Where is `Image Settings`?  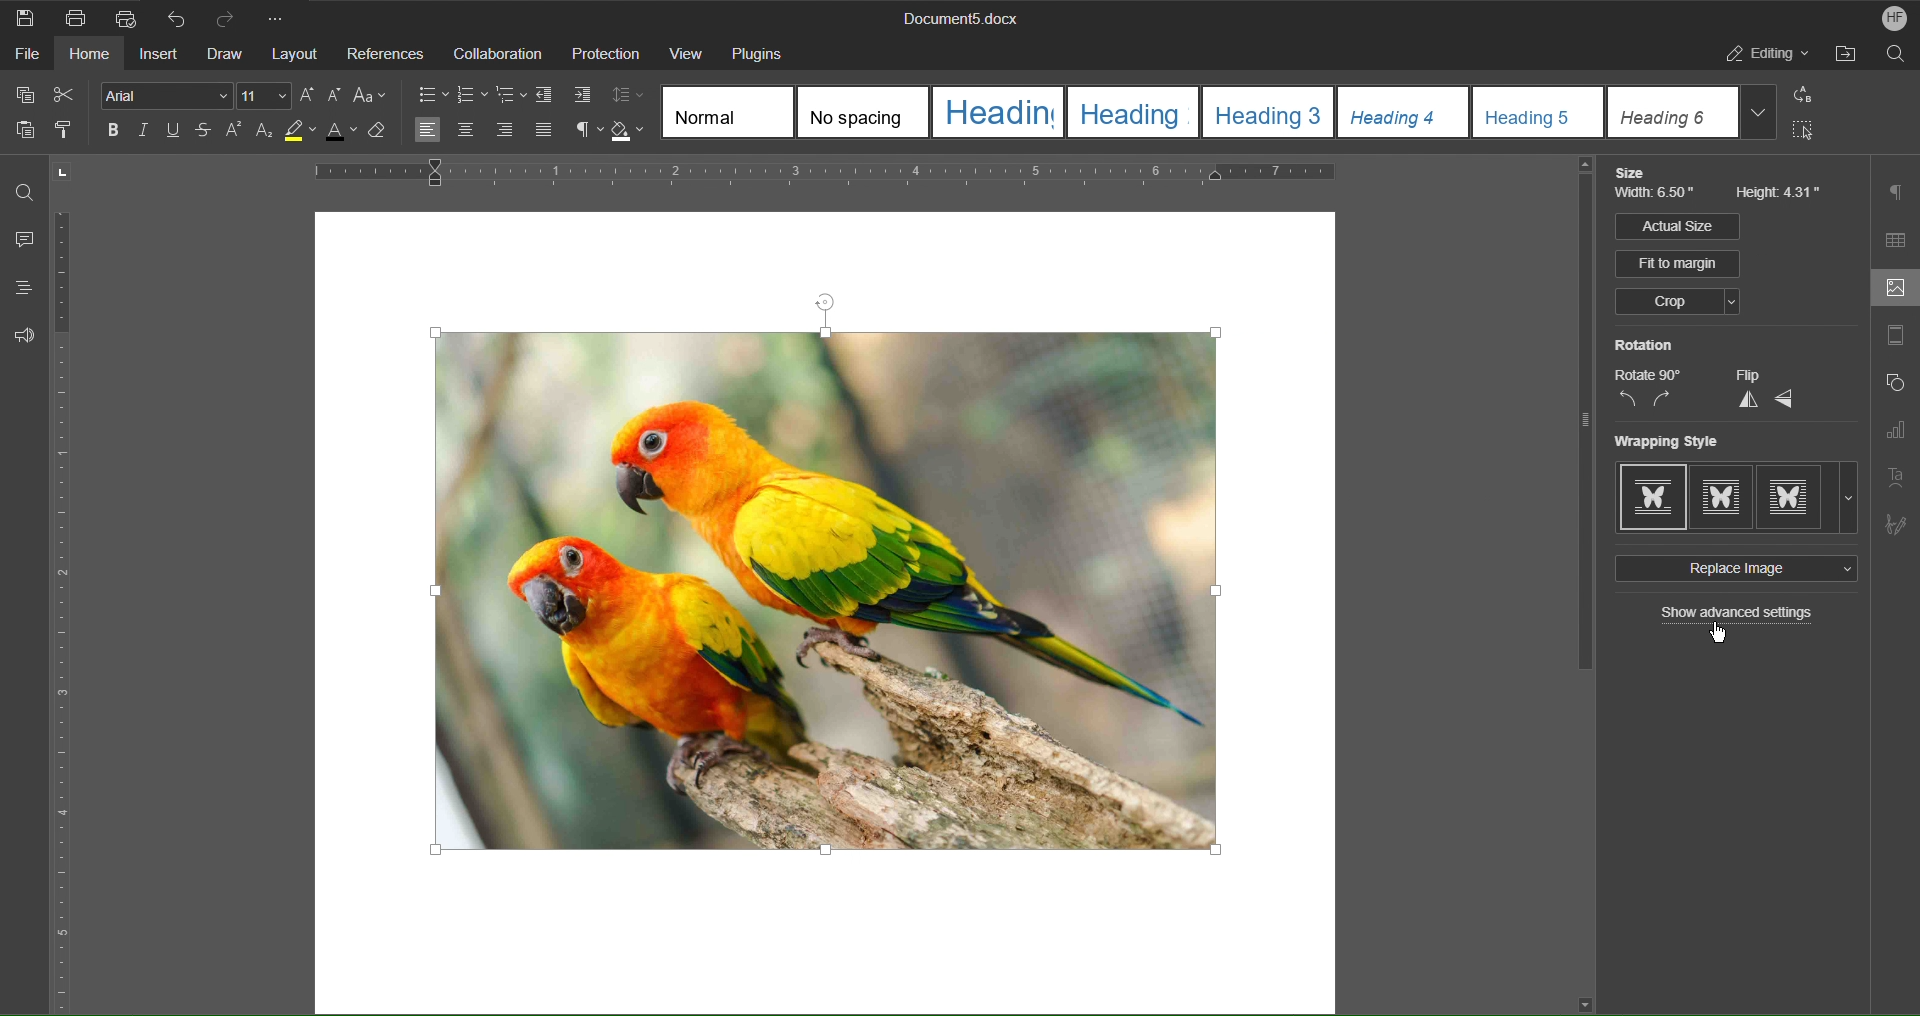 Image Settings is located at coordinates (1891, 290).